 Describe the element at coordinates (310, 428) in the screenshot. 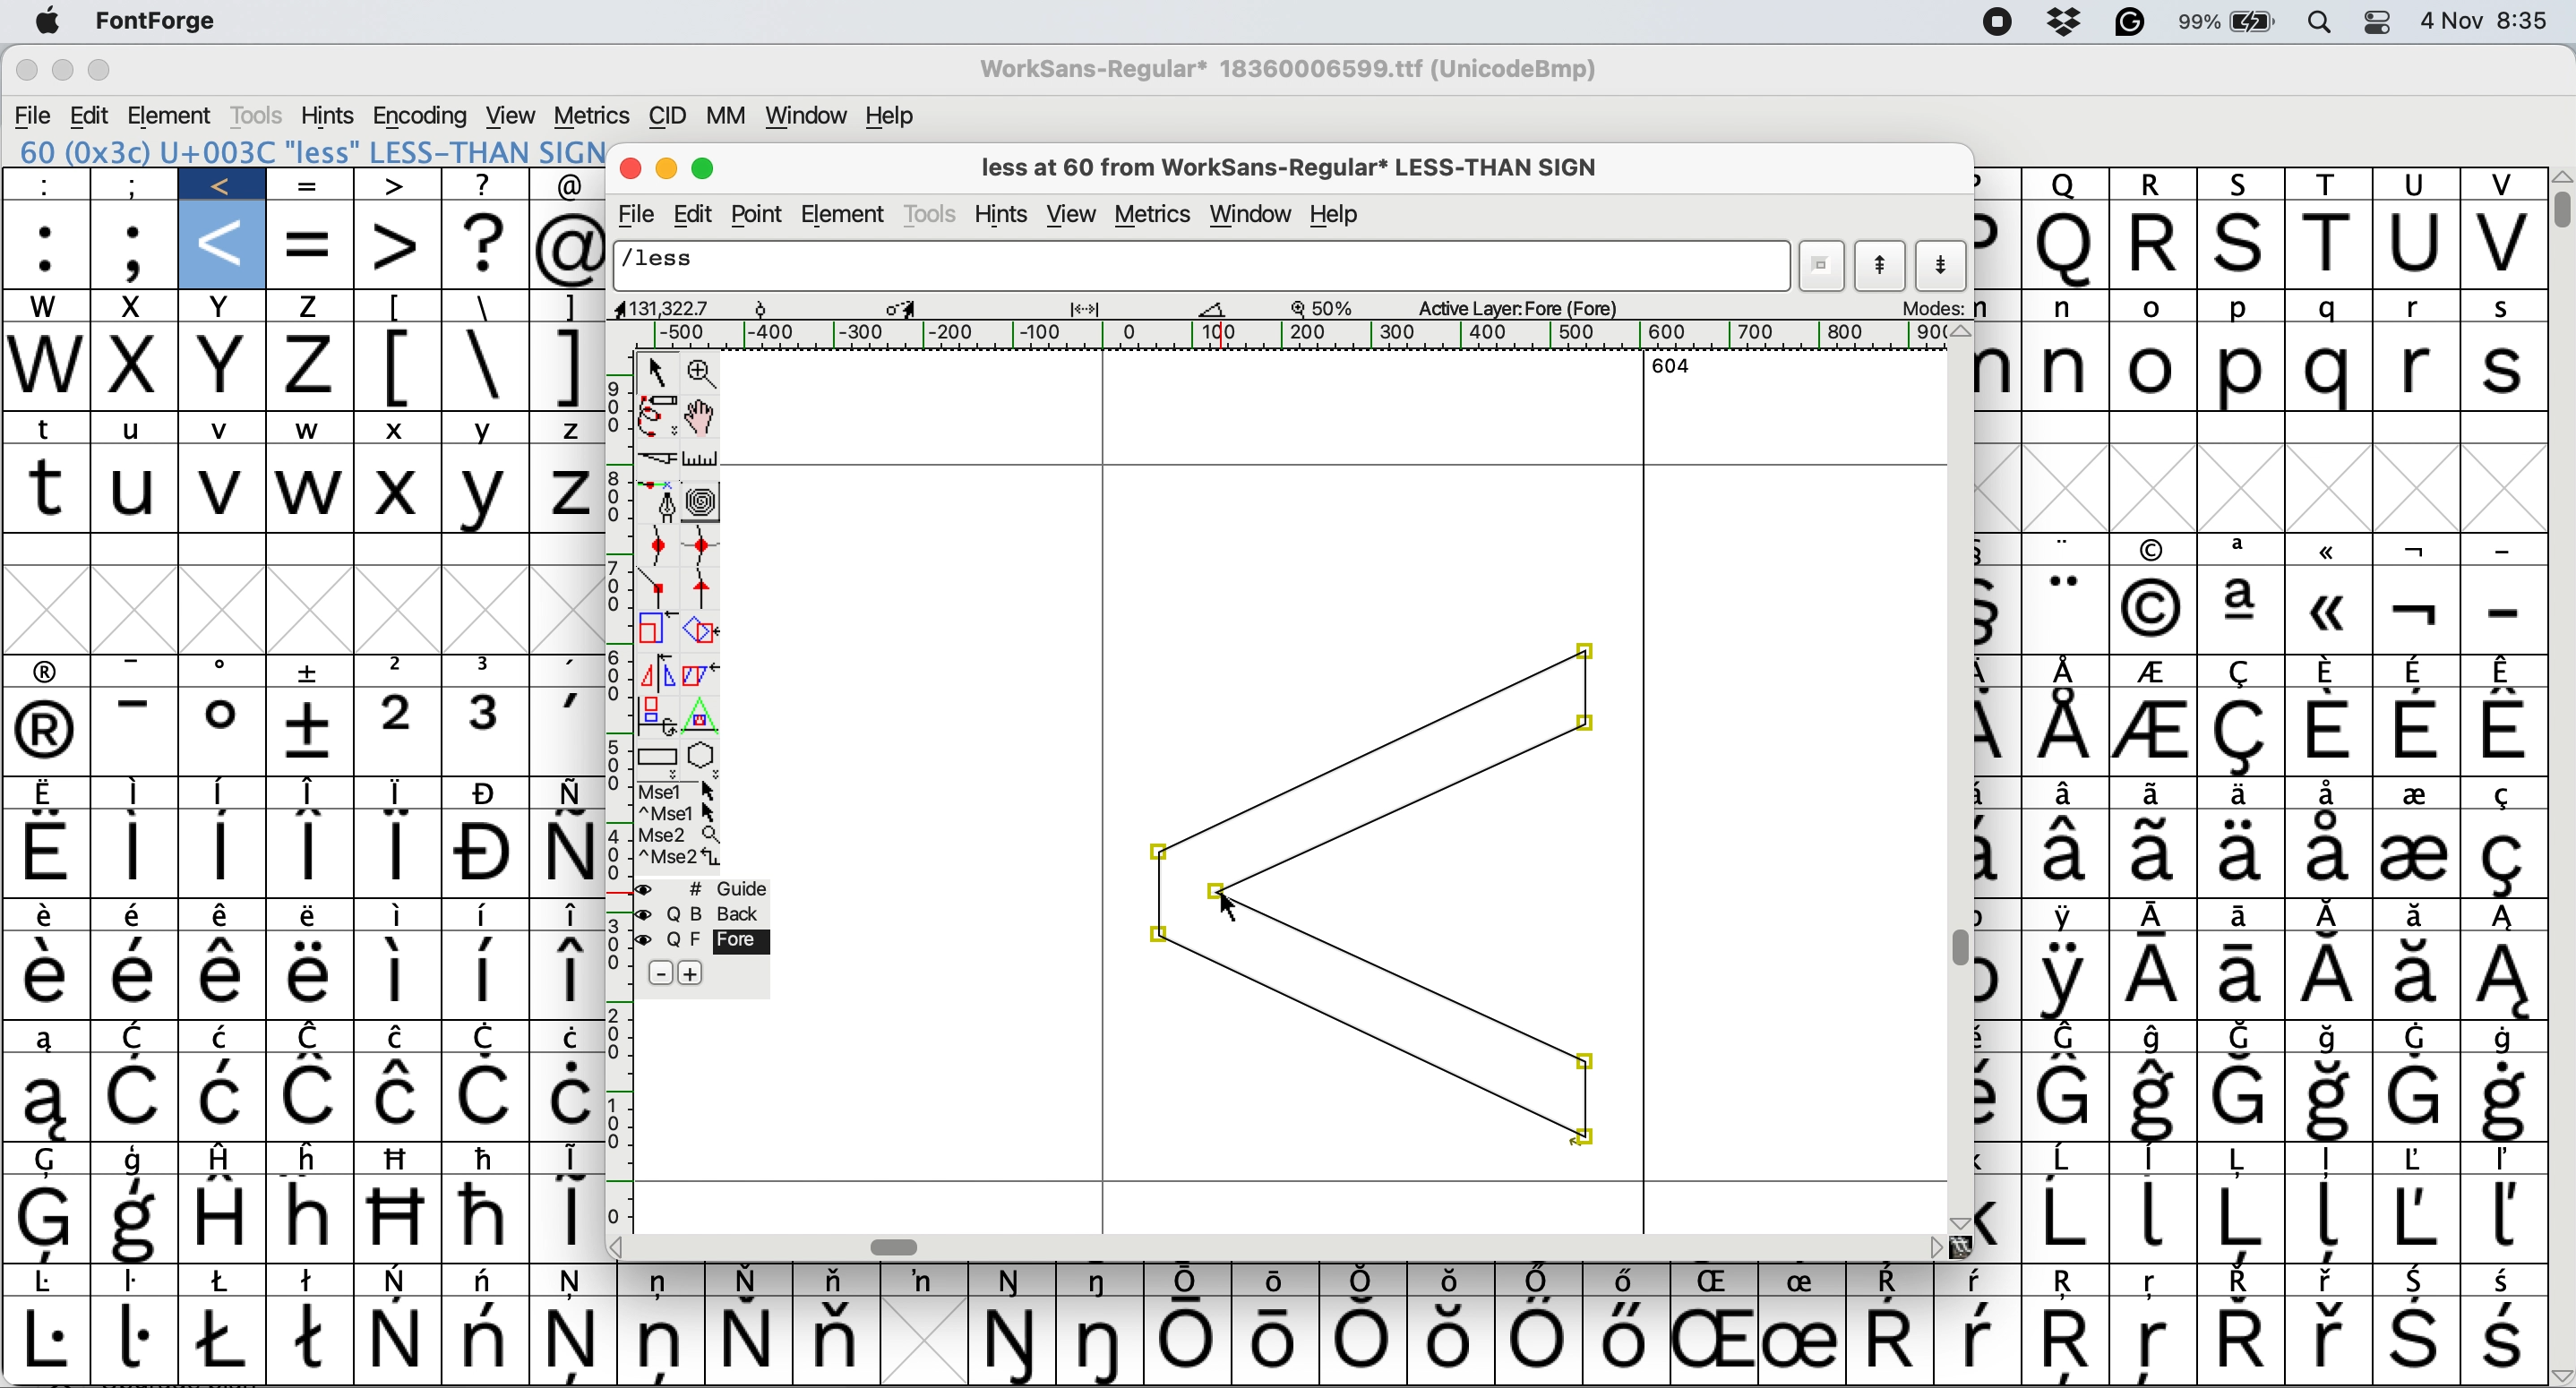

I see `w` at that location.